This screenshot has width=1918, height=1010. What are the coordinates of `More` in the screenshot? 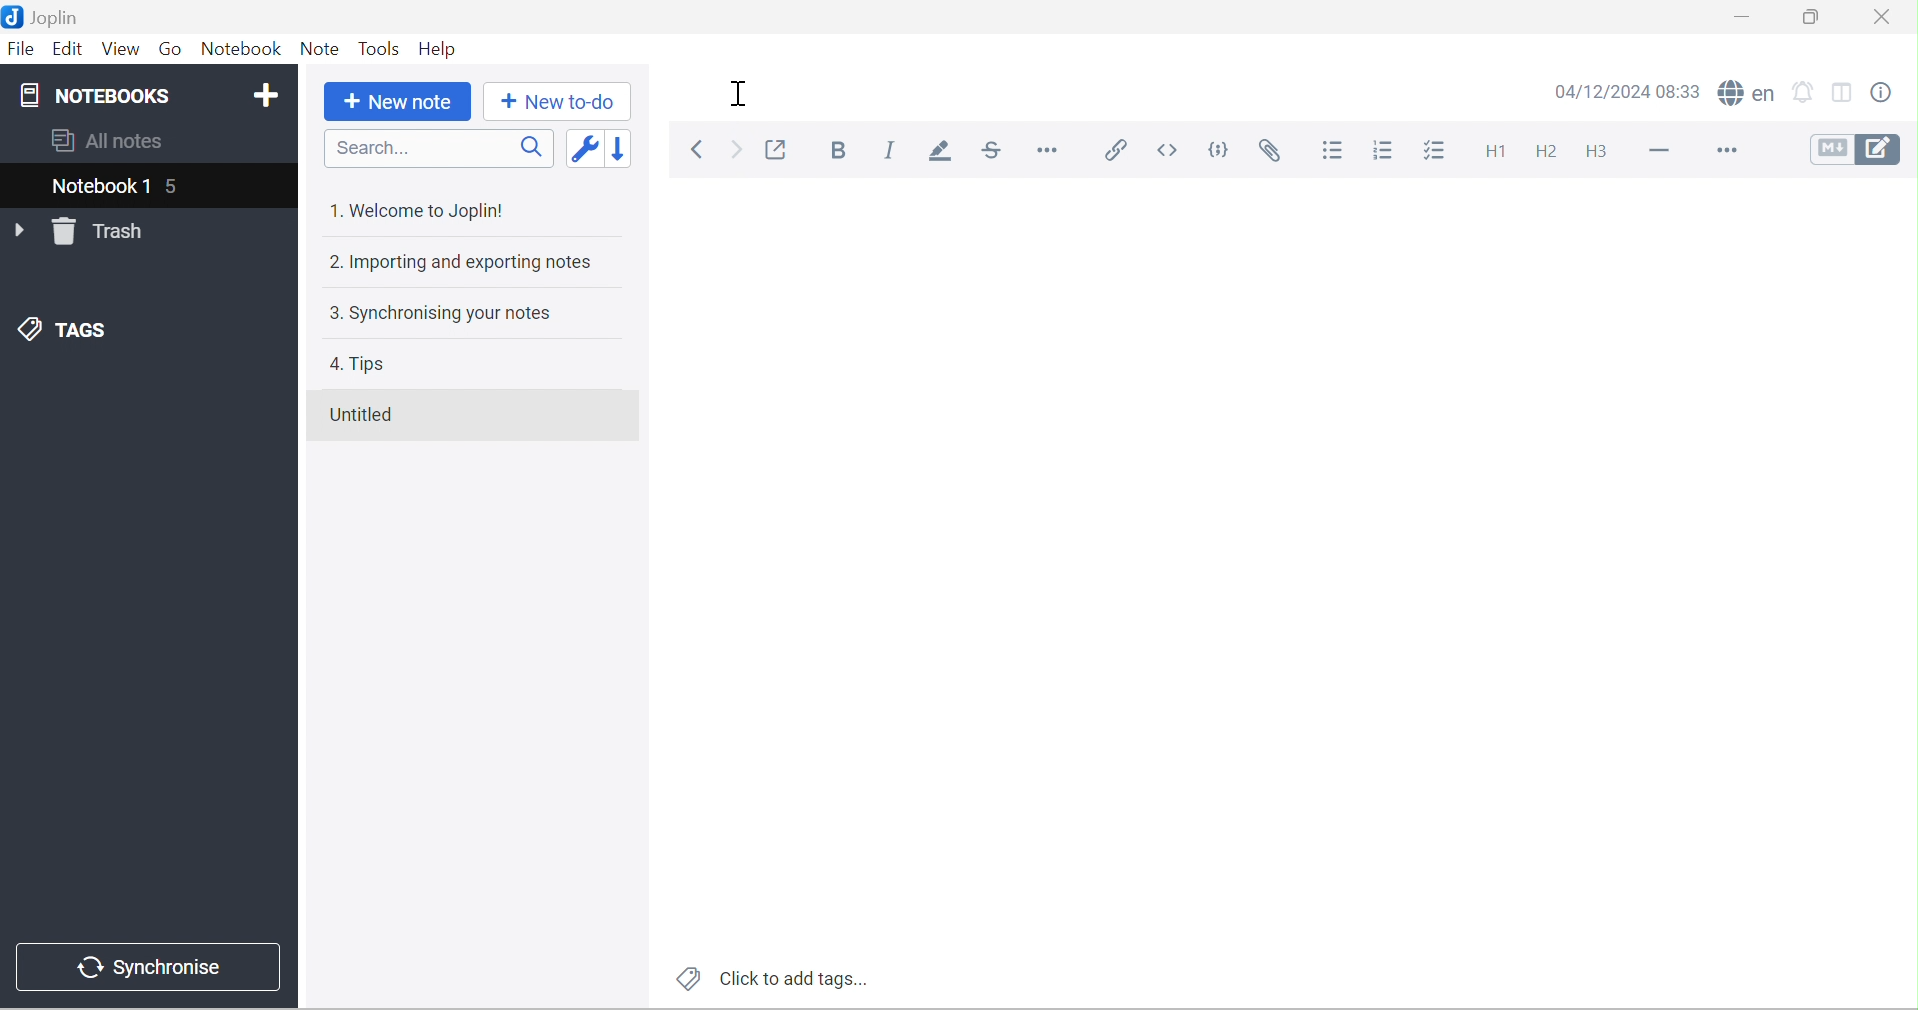 It's located at (1727, 149).